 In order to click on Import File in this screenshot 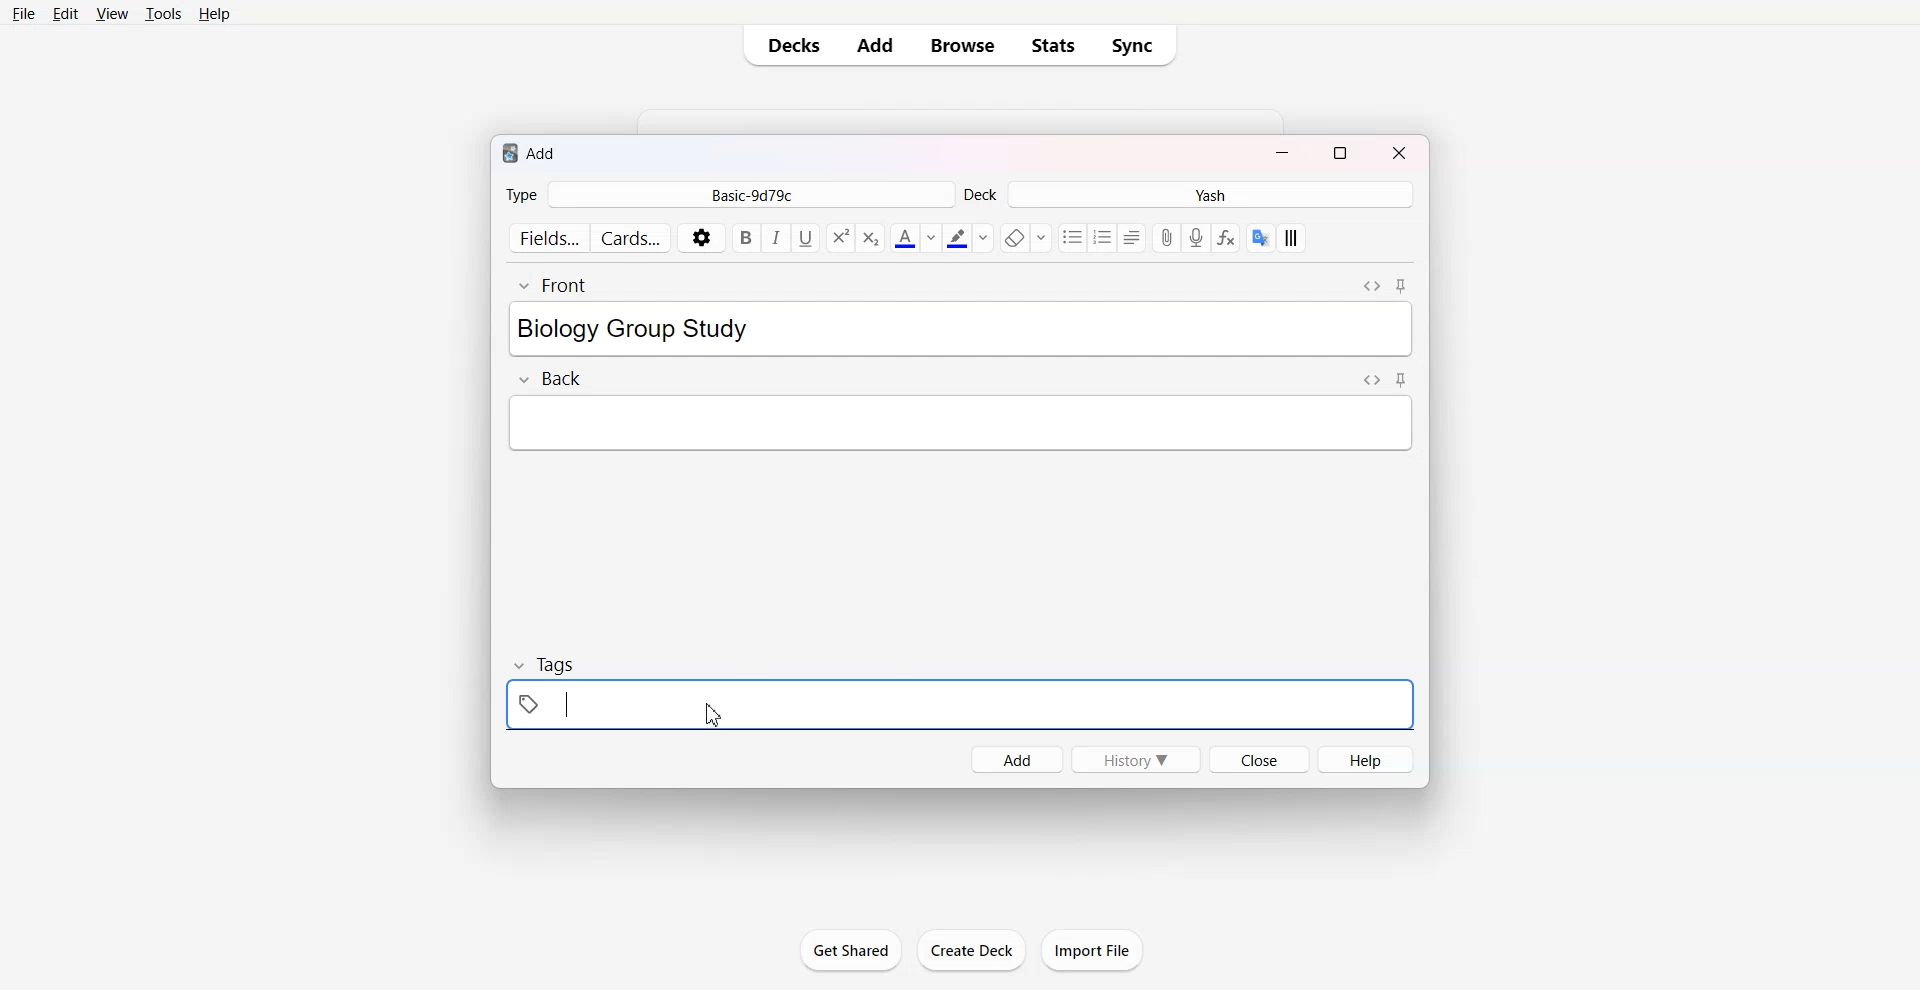, I will do `click(1093, 949)`.